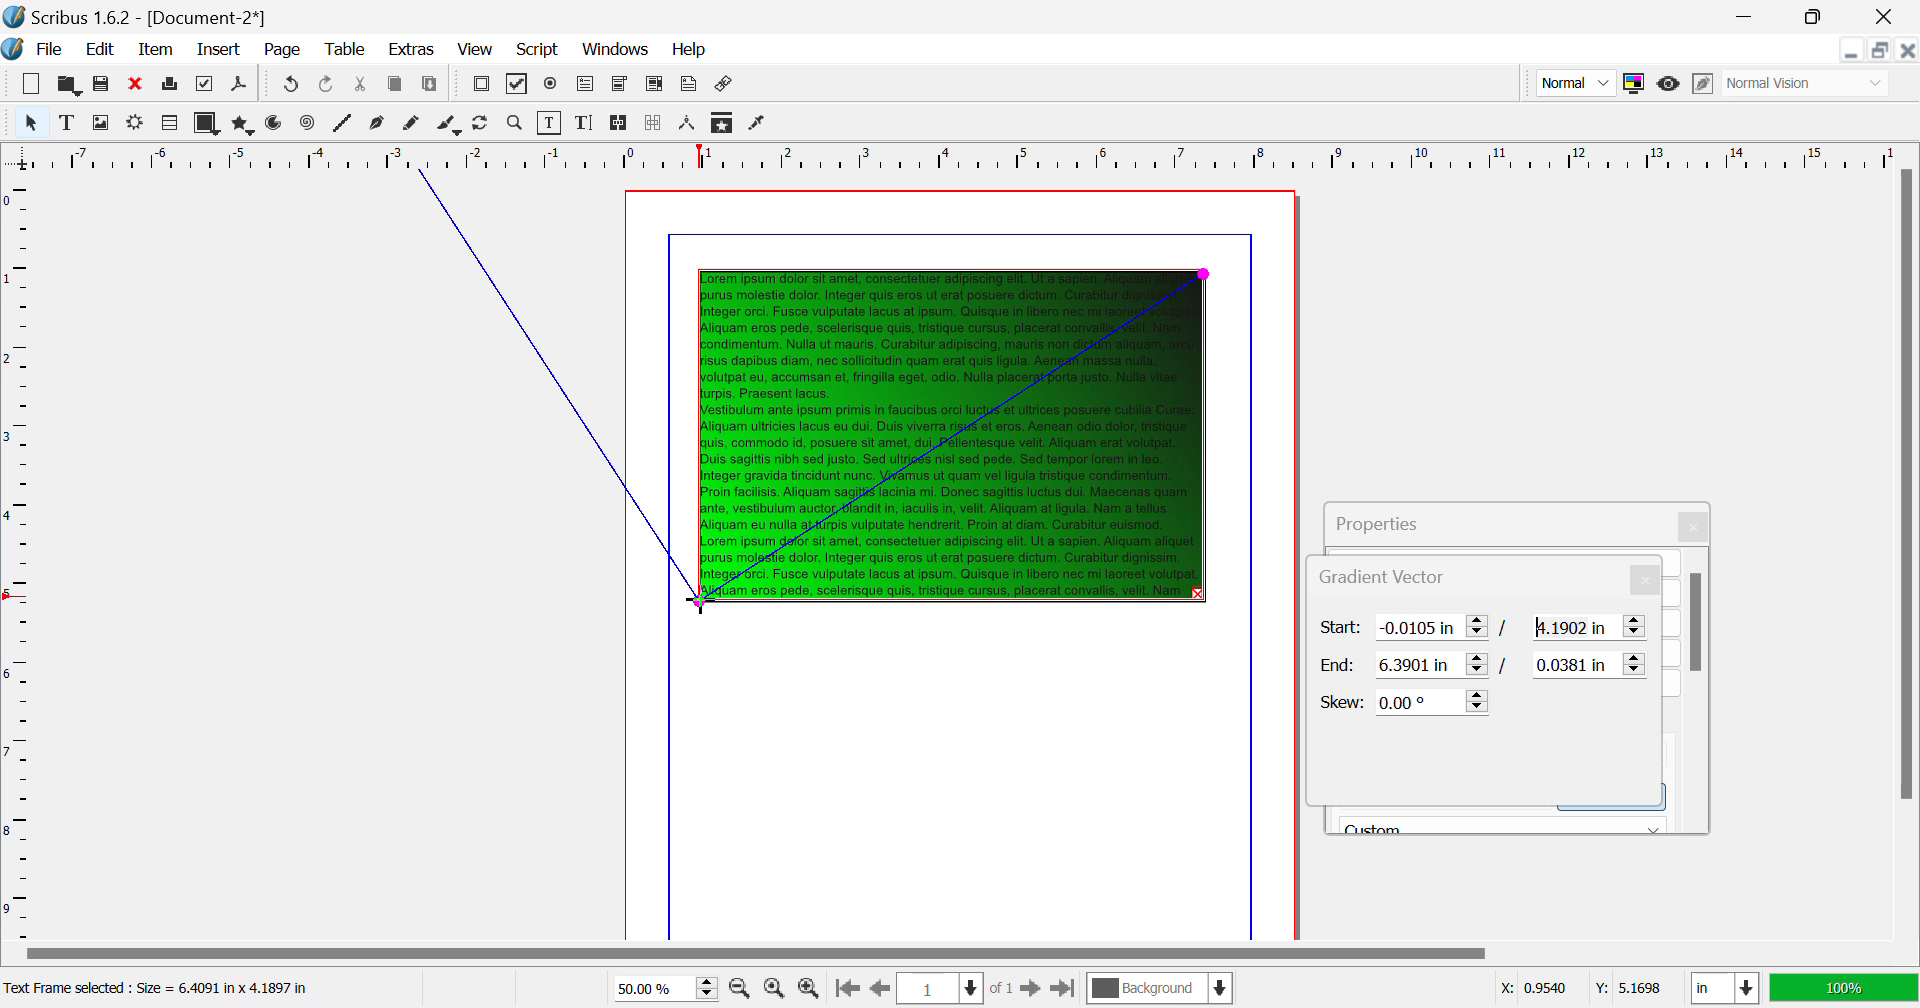 The height and width of the screenshot is (1008, 1920). Describe the element at coordinates (36, 50) in the screenshot. I see `File` at that location.